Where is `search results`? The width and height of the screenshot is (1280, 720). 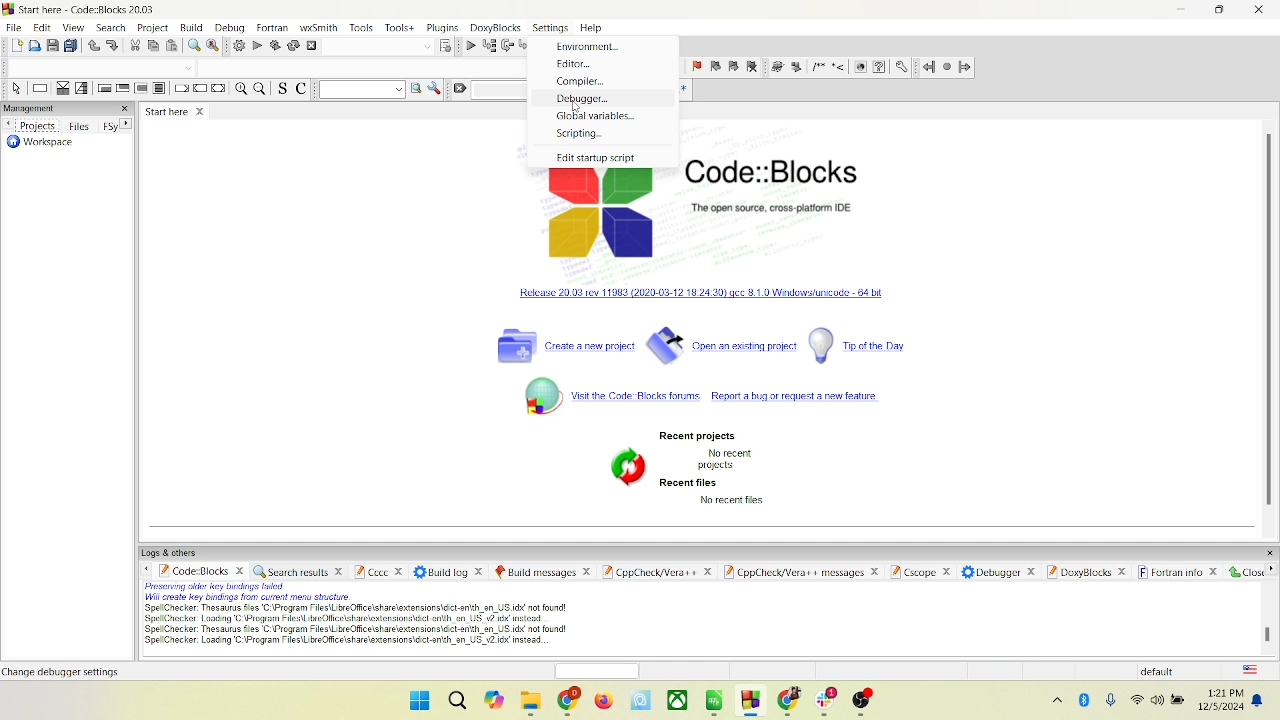 search results is located at coordinates (300, 572).